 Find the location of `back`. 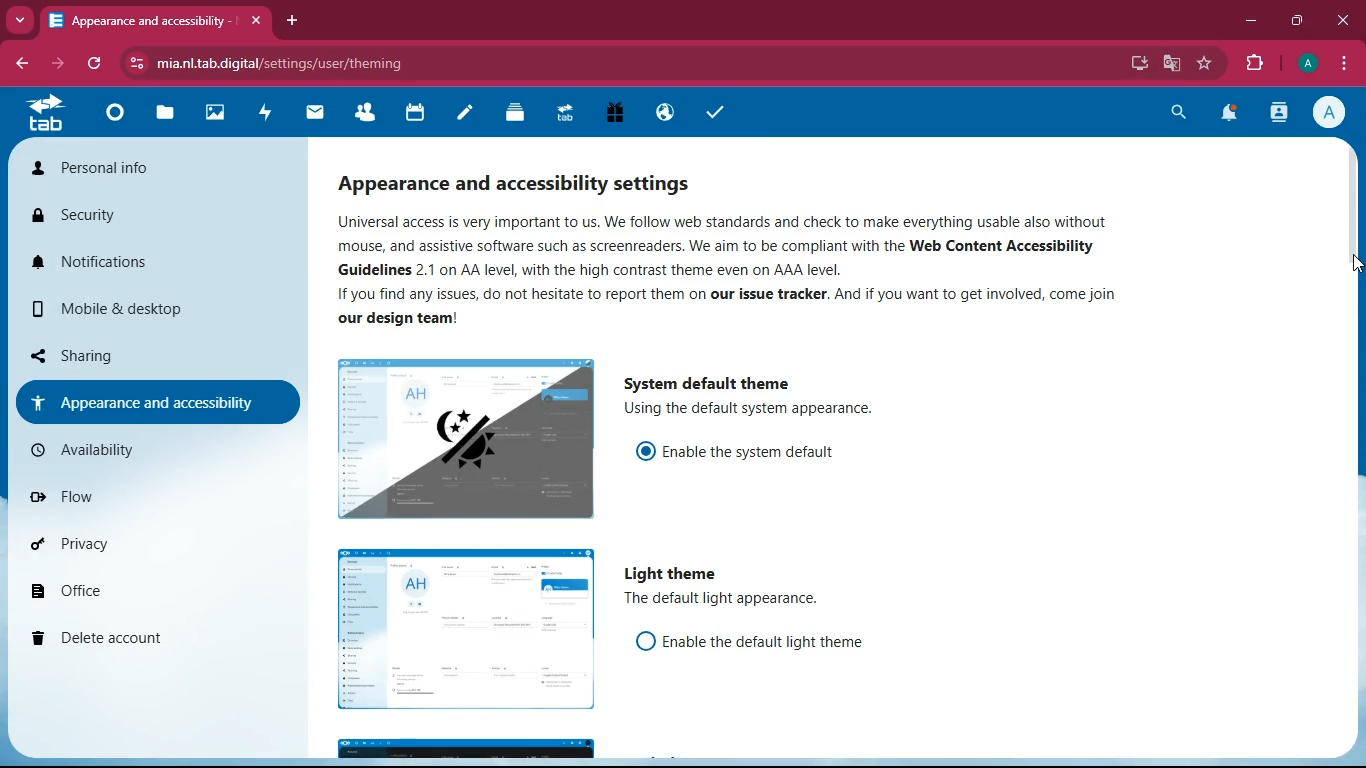

back is located at coordinates (24, 64).